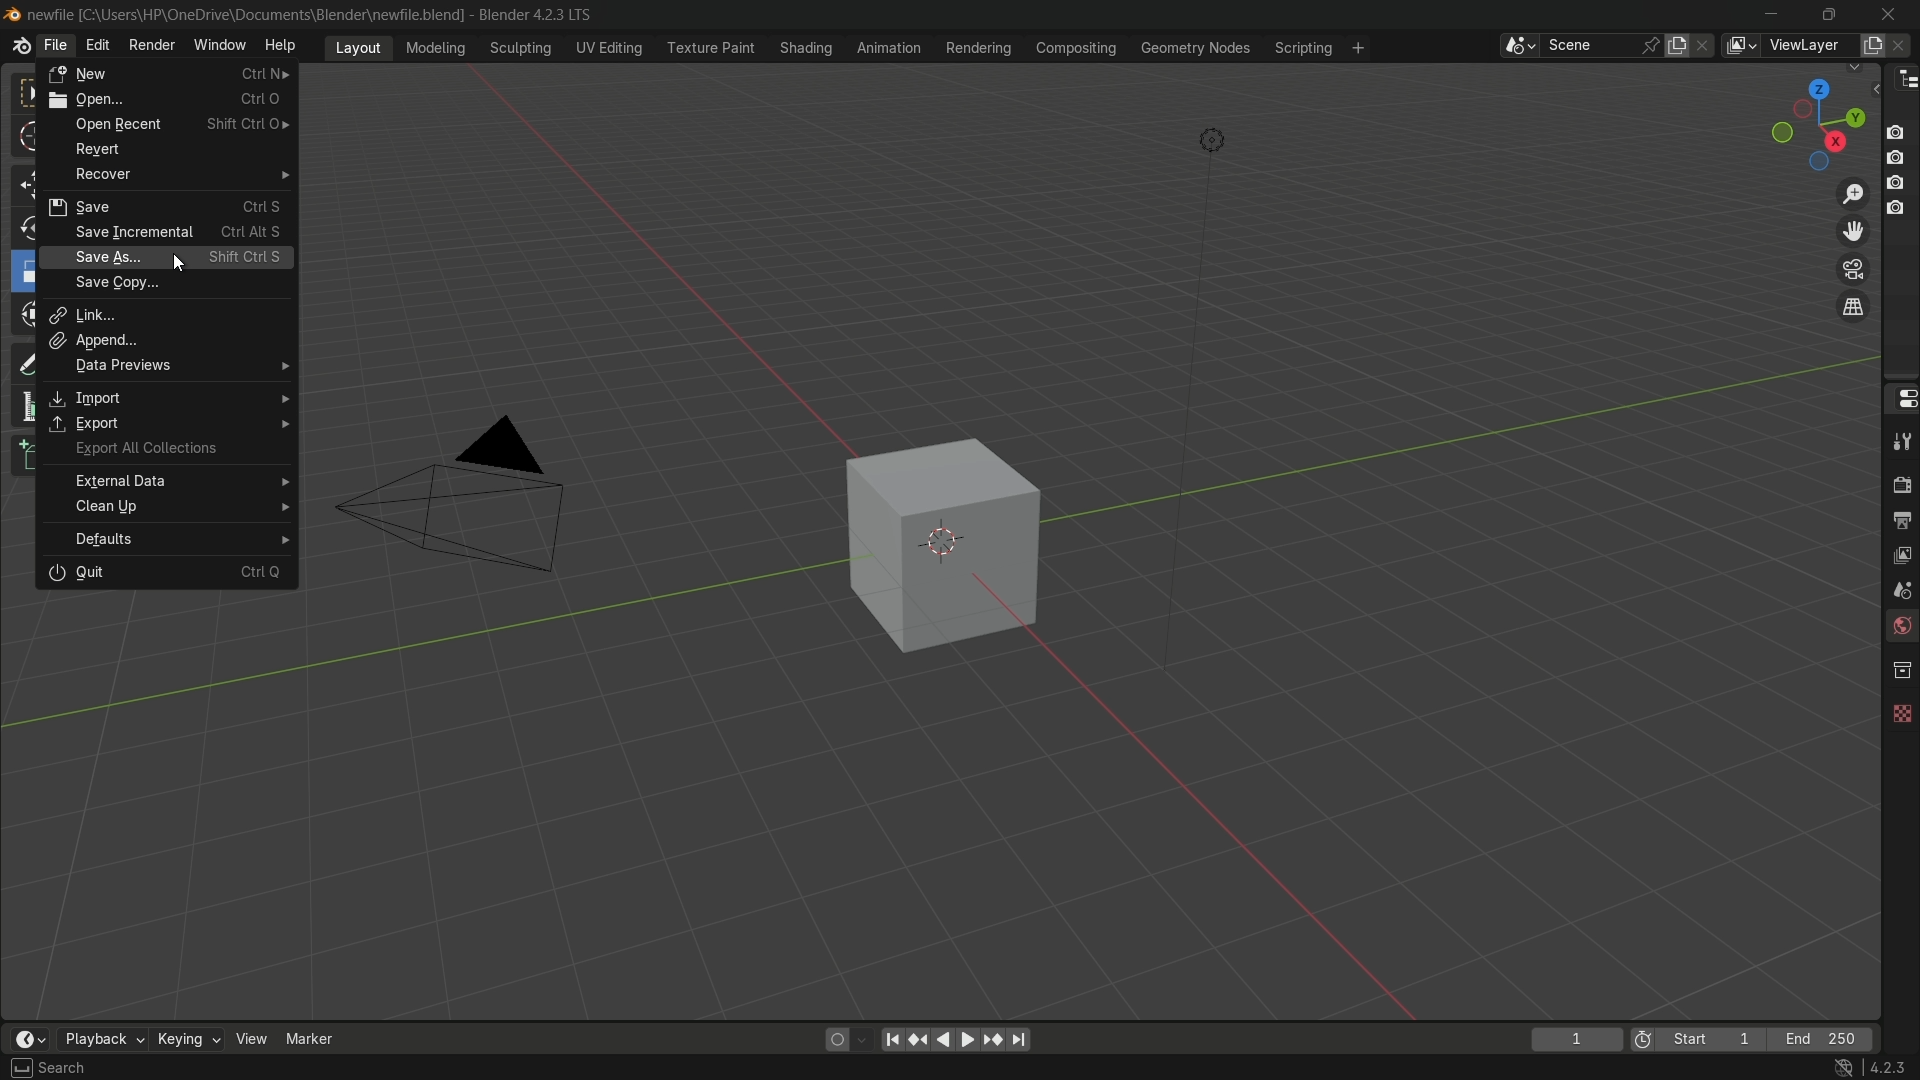  Describe the element at coordinates (101, 1039) in the screenshot. I see `playback` at that location.